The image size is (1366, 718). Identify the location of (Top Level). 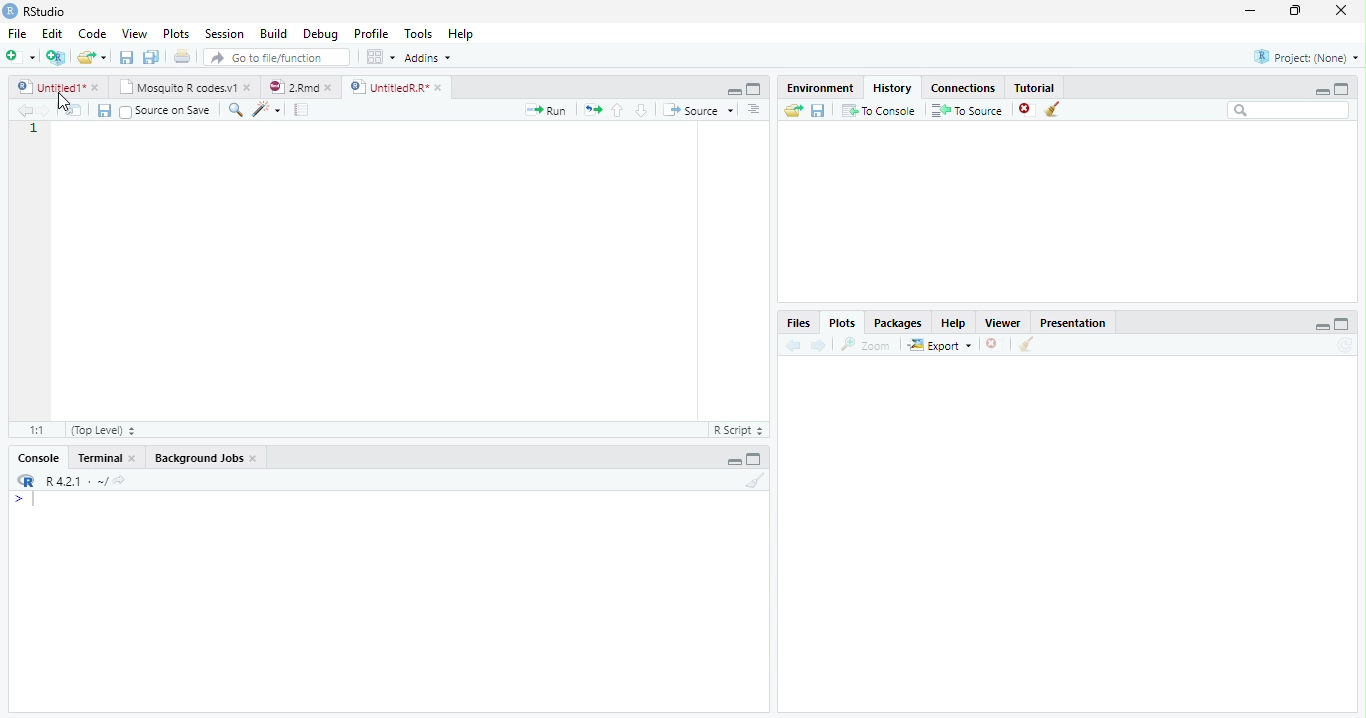
(102, 430).